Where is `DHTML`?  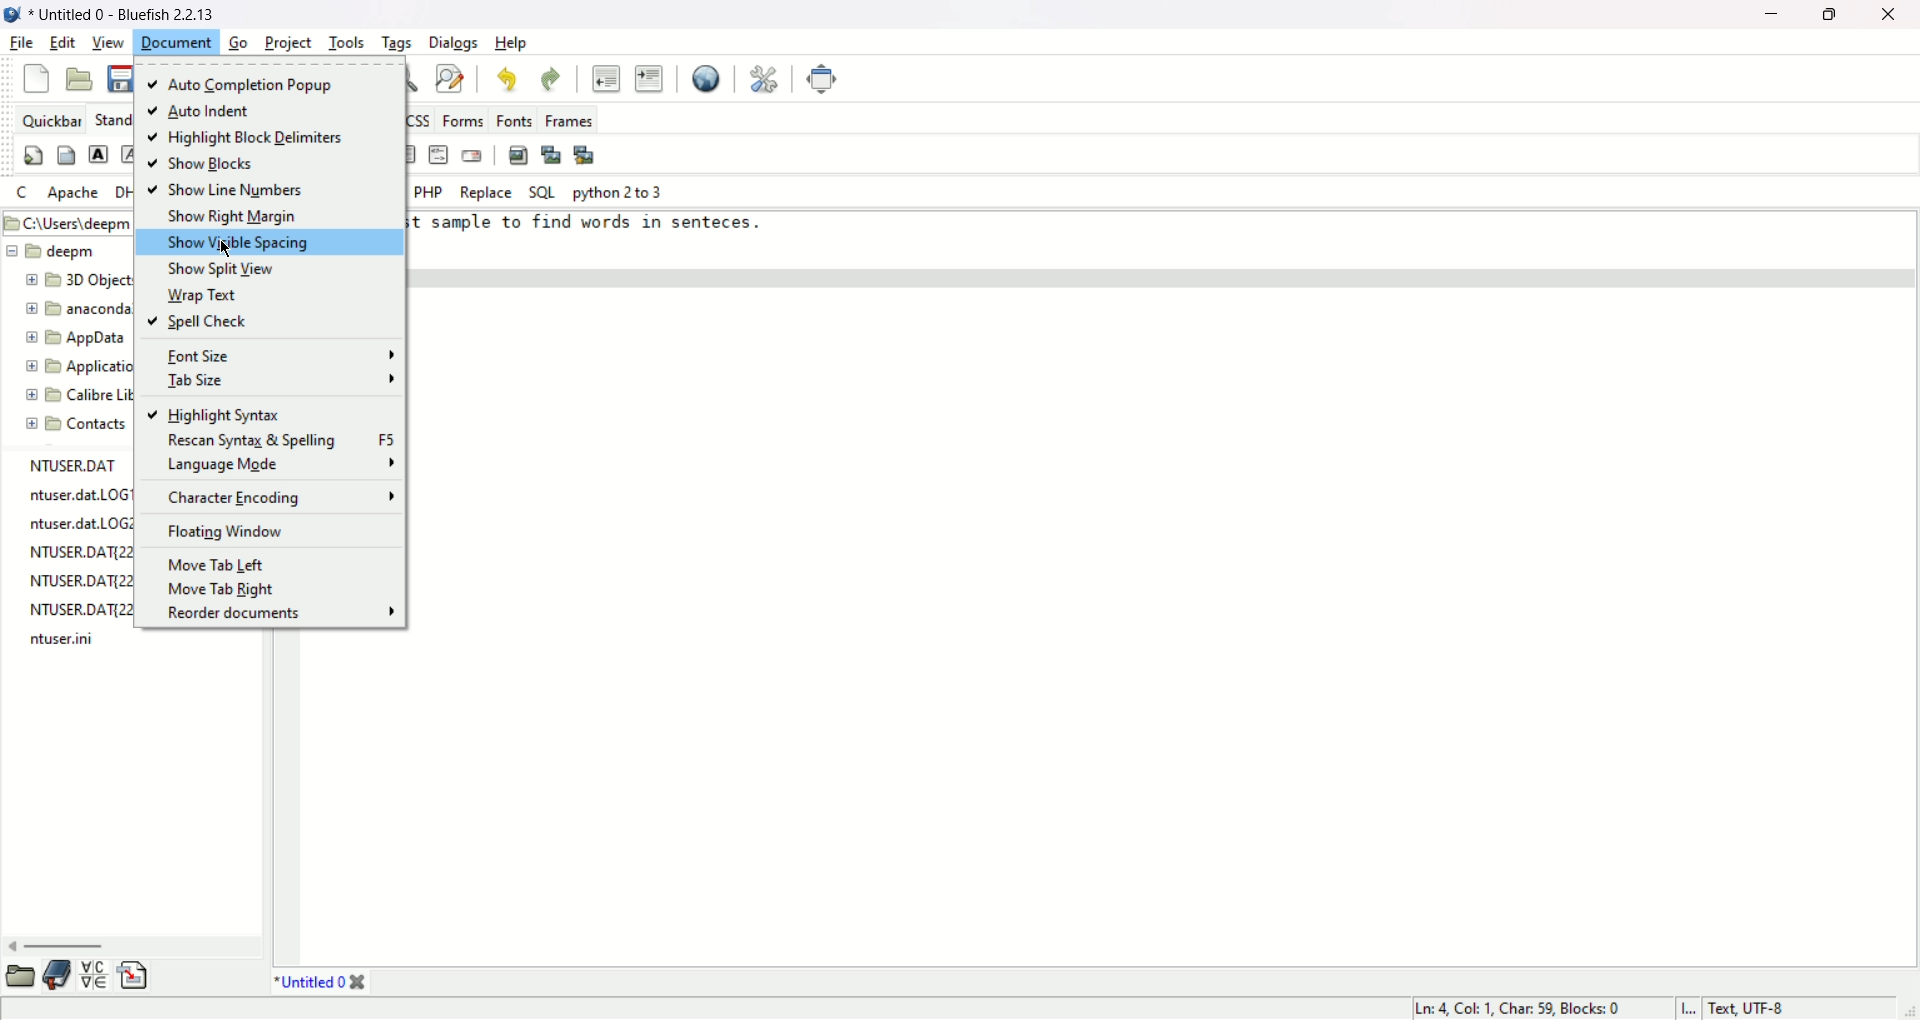
DHTML is located at coordinates (124, 190).